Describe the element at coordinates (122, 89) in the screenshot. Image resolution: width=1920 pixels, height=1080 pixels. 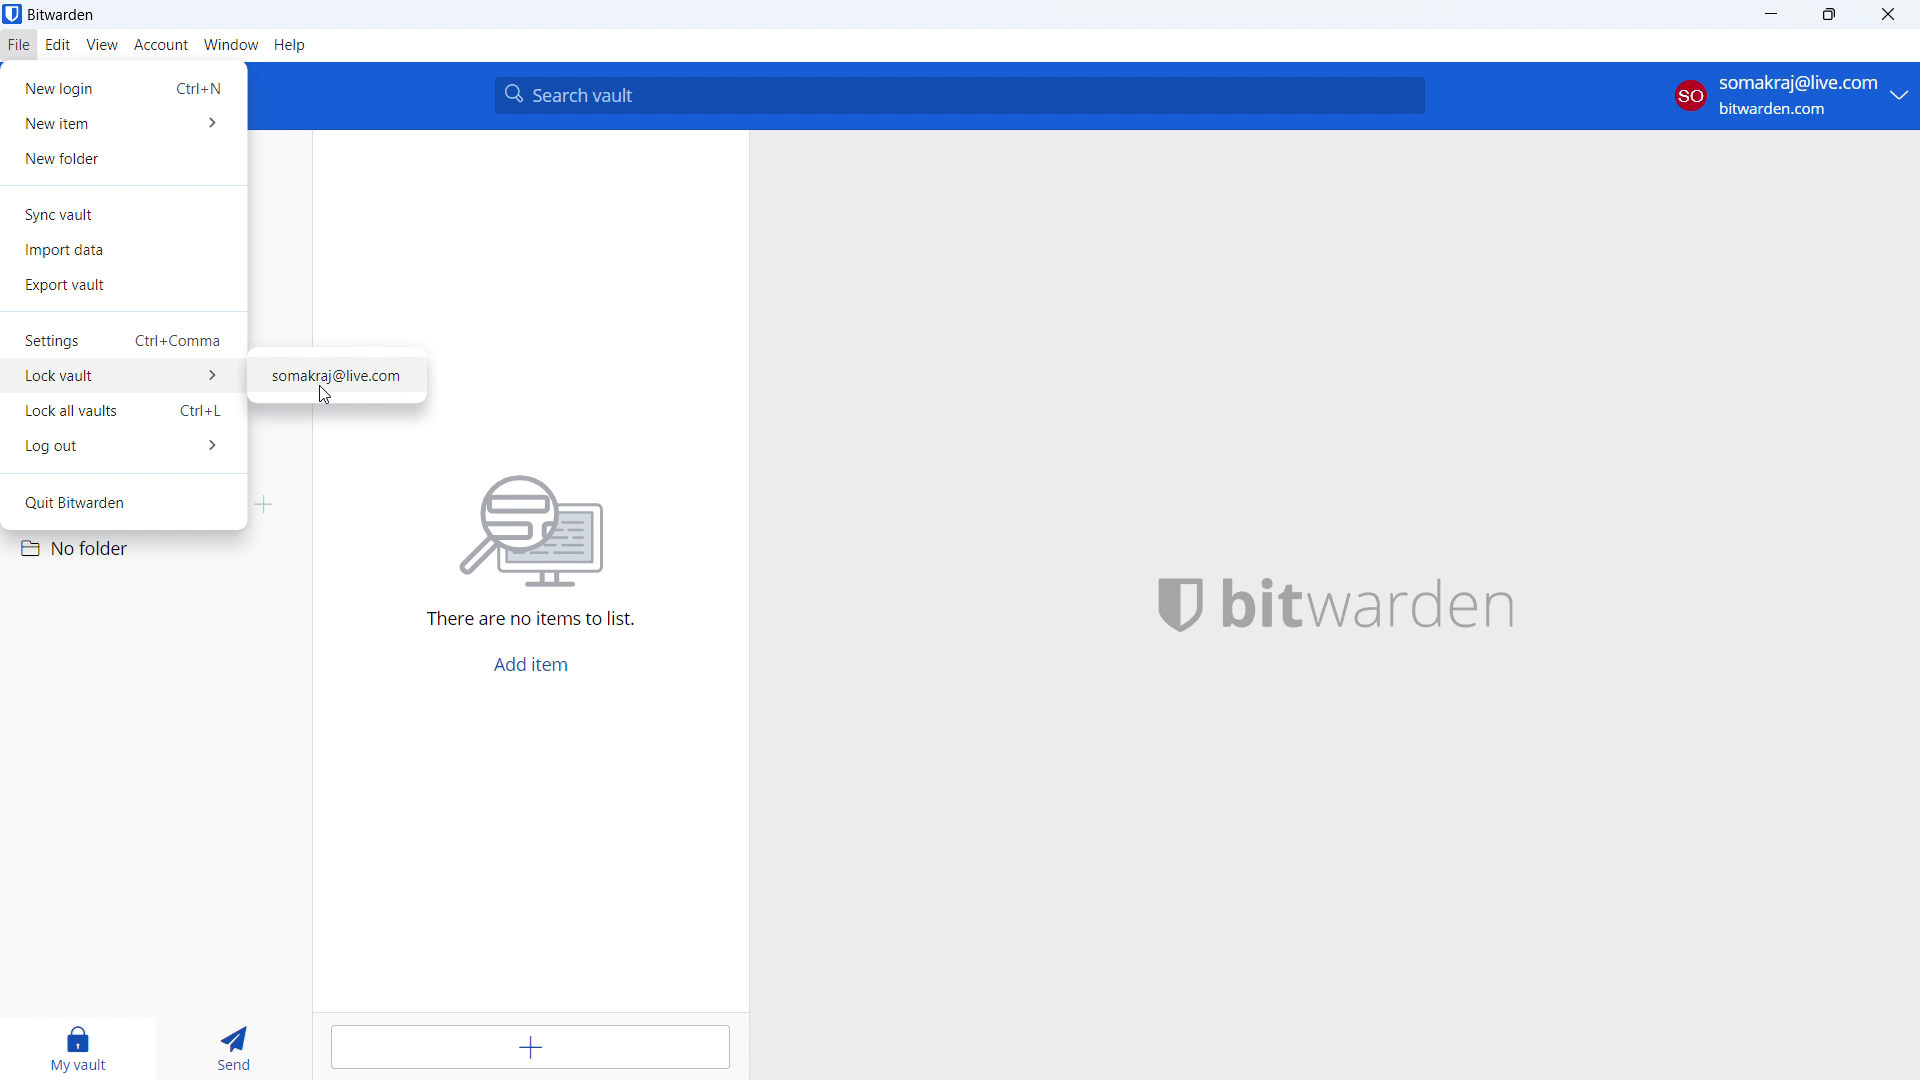
I see `new login` at that location.